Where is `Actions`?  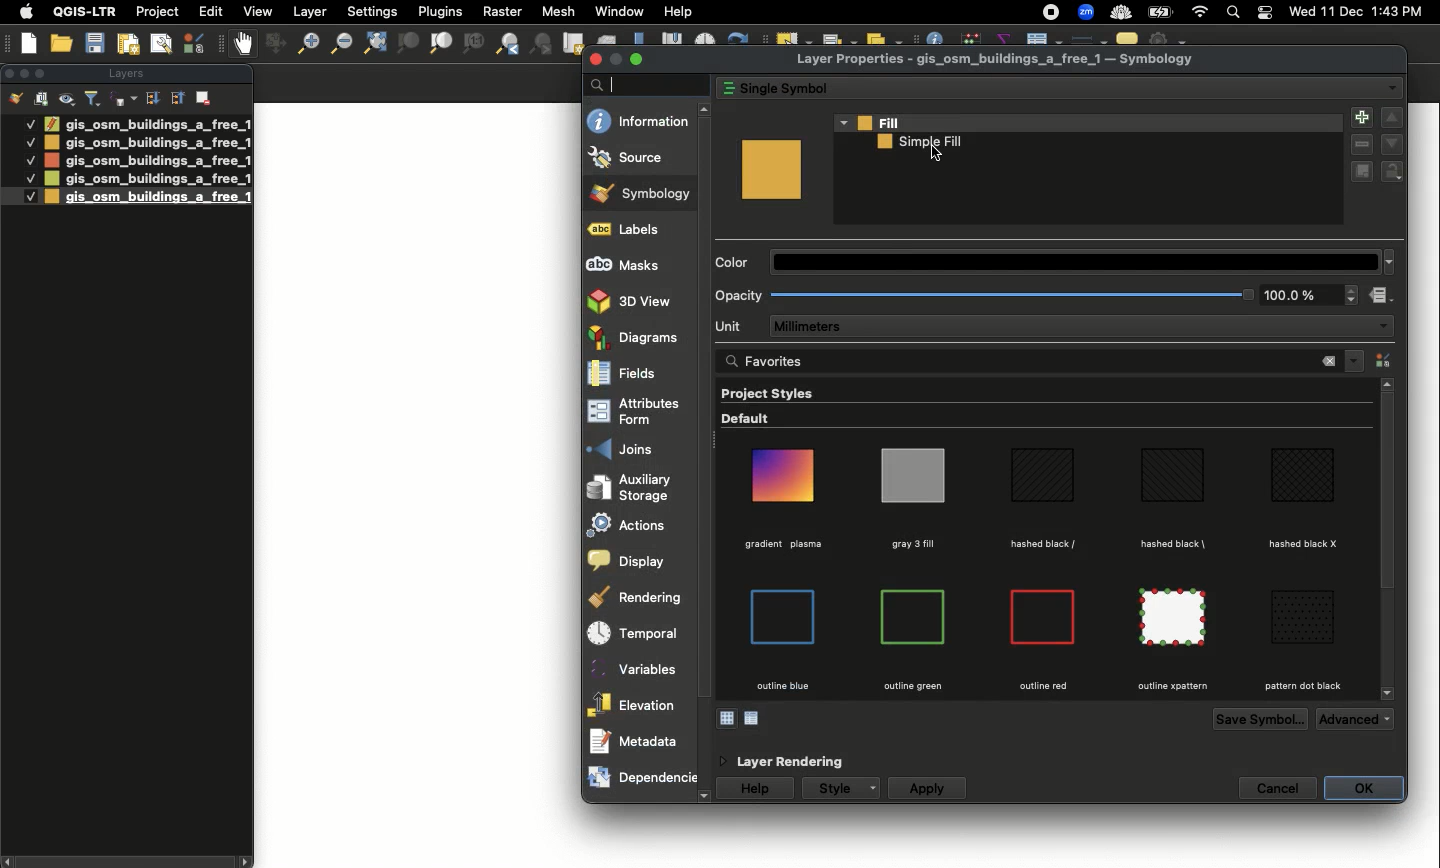
Actions is located at coordinates (636, 525).